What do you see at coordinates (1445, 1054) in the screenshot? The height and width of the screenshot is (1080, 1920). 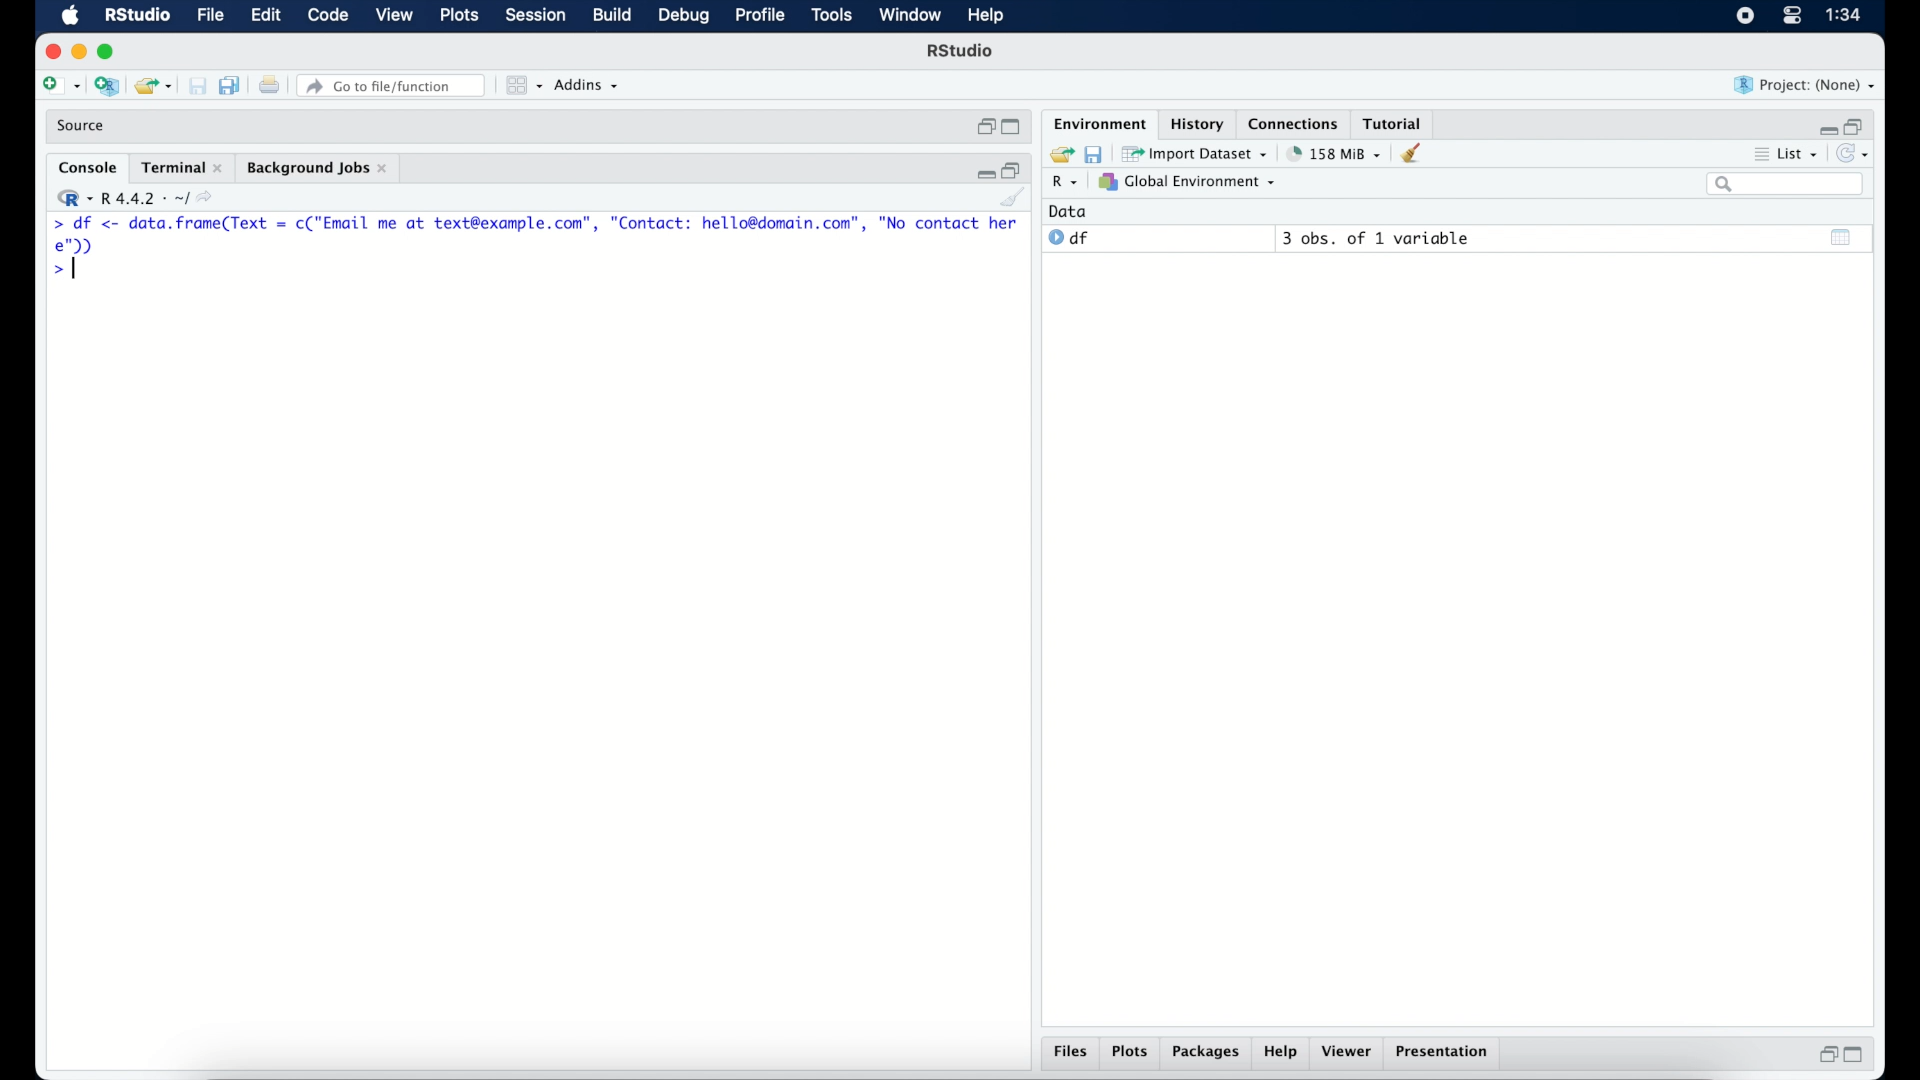 I see `presentation` at bounding box center [1445, 1054].